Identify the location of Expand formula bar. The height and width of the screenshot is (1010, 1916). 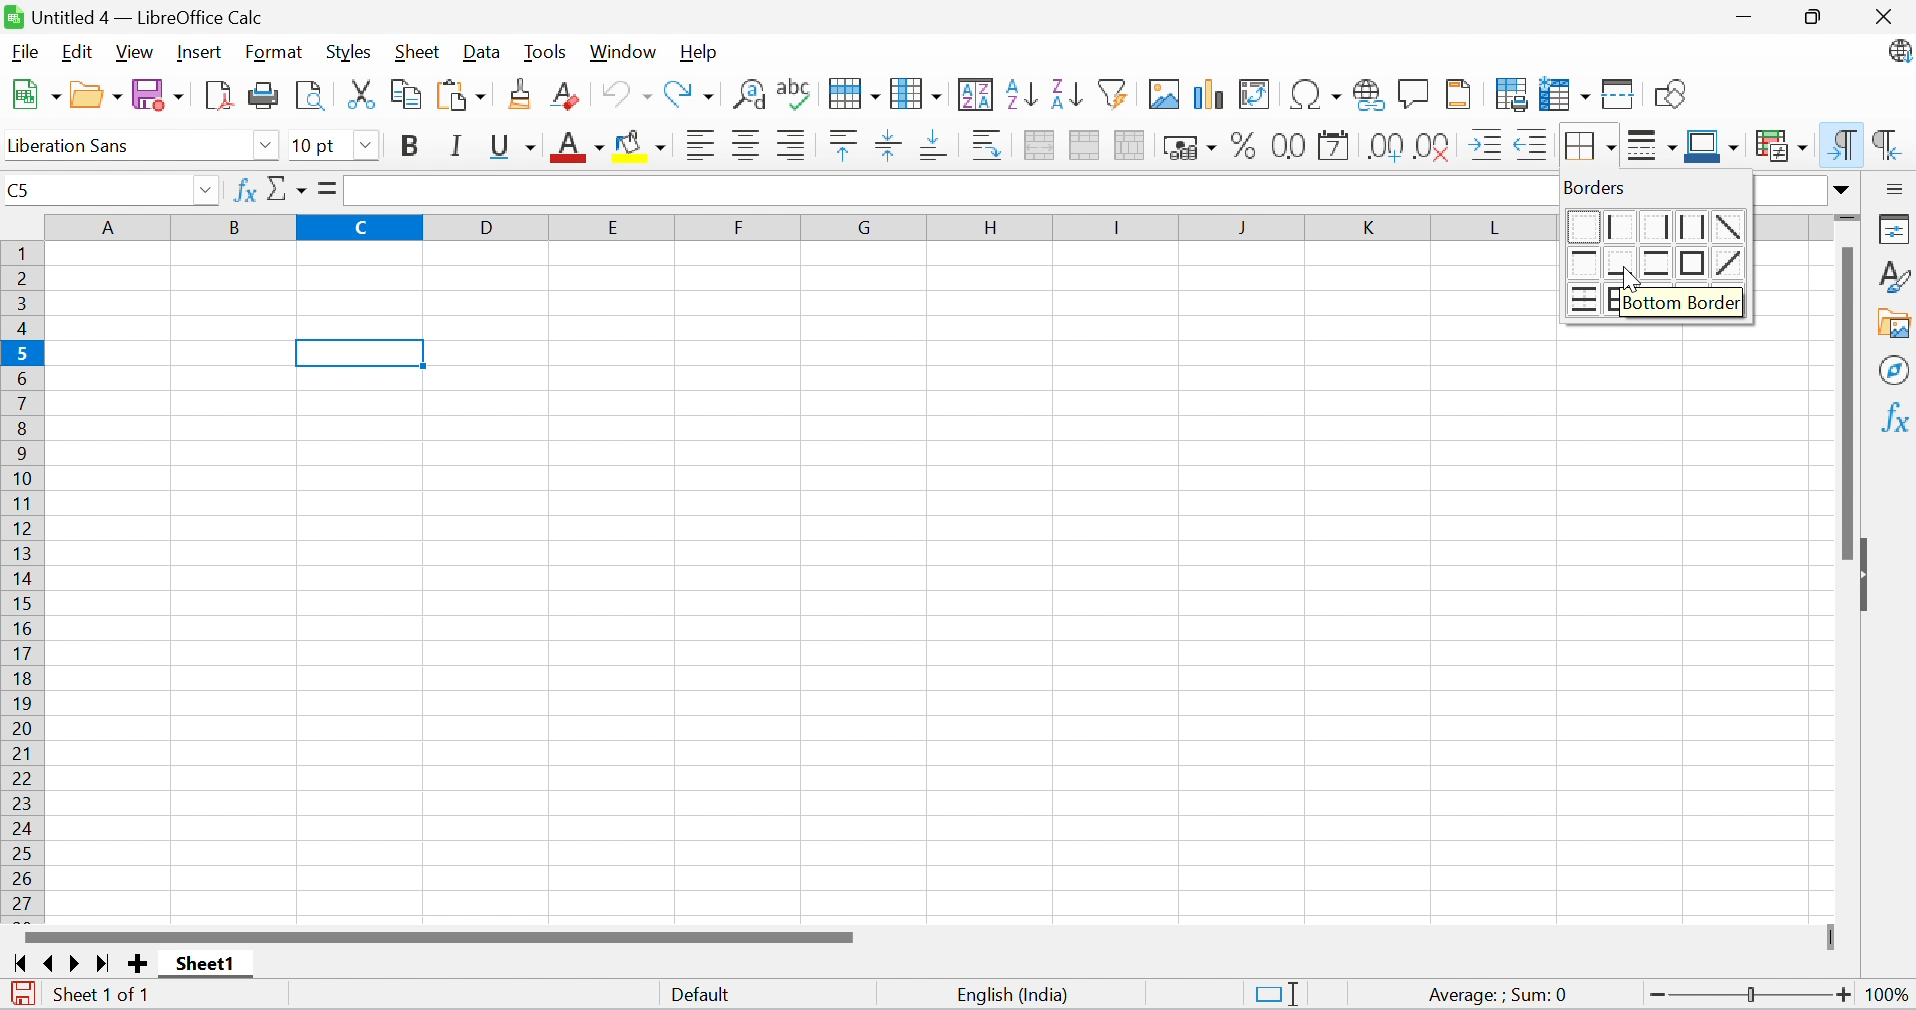
(1843, 190).